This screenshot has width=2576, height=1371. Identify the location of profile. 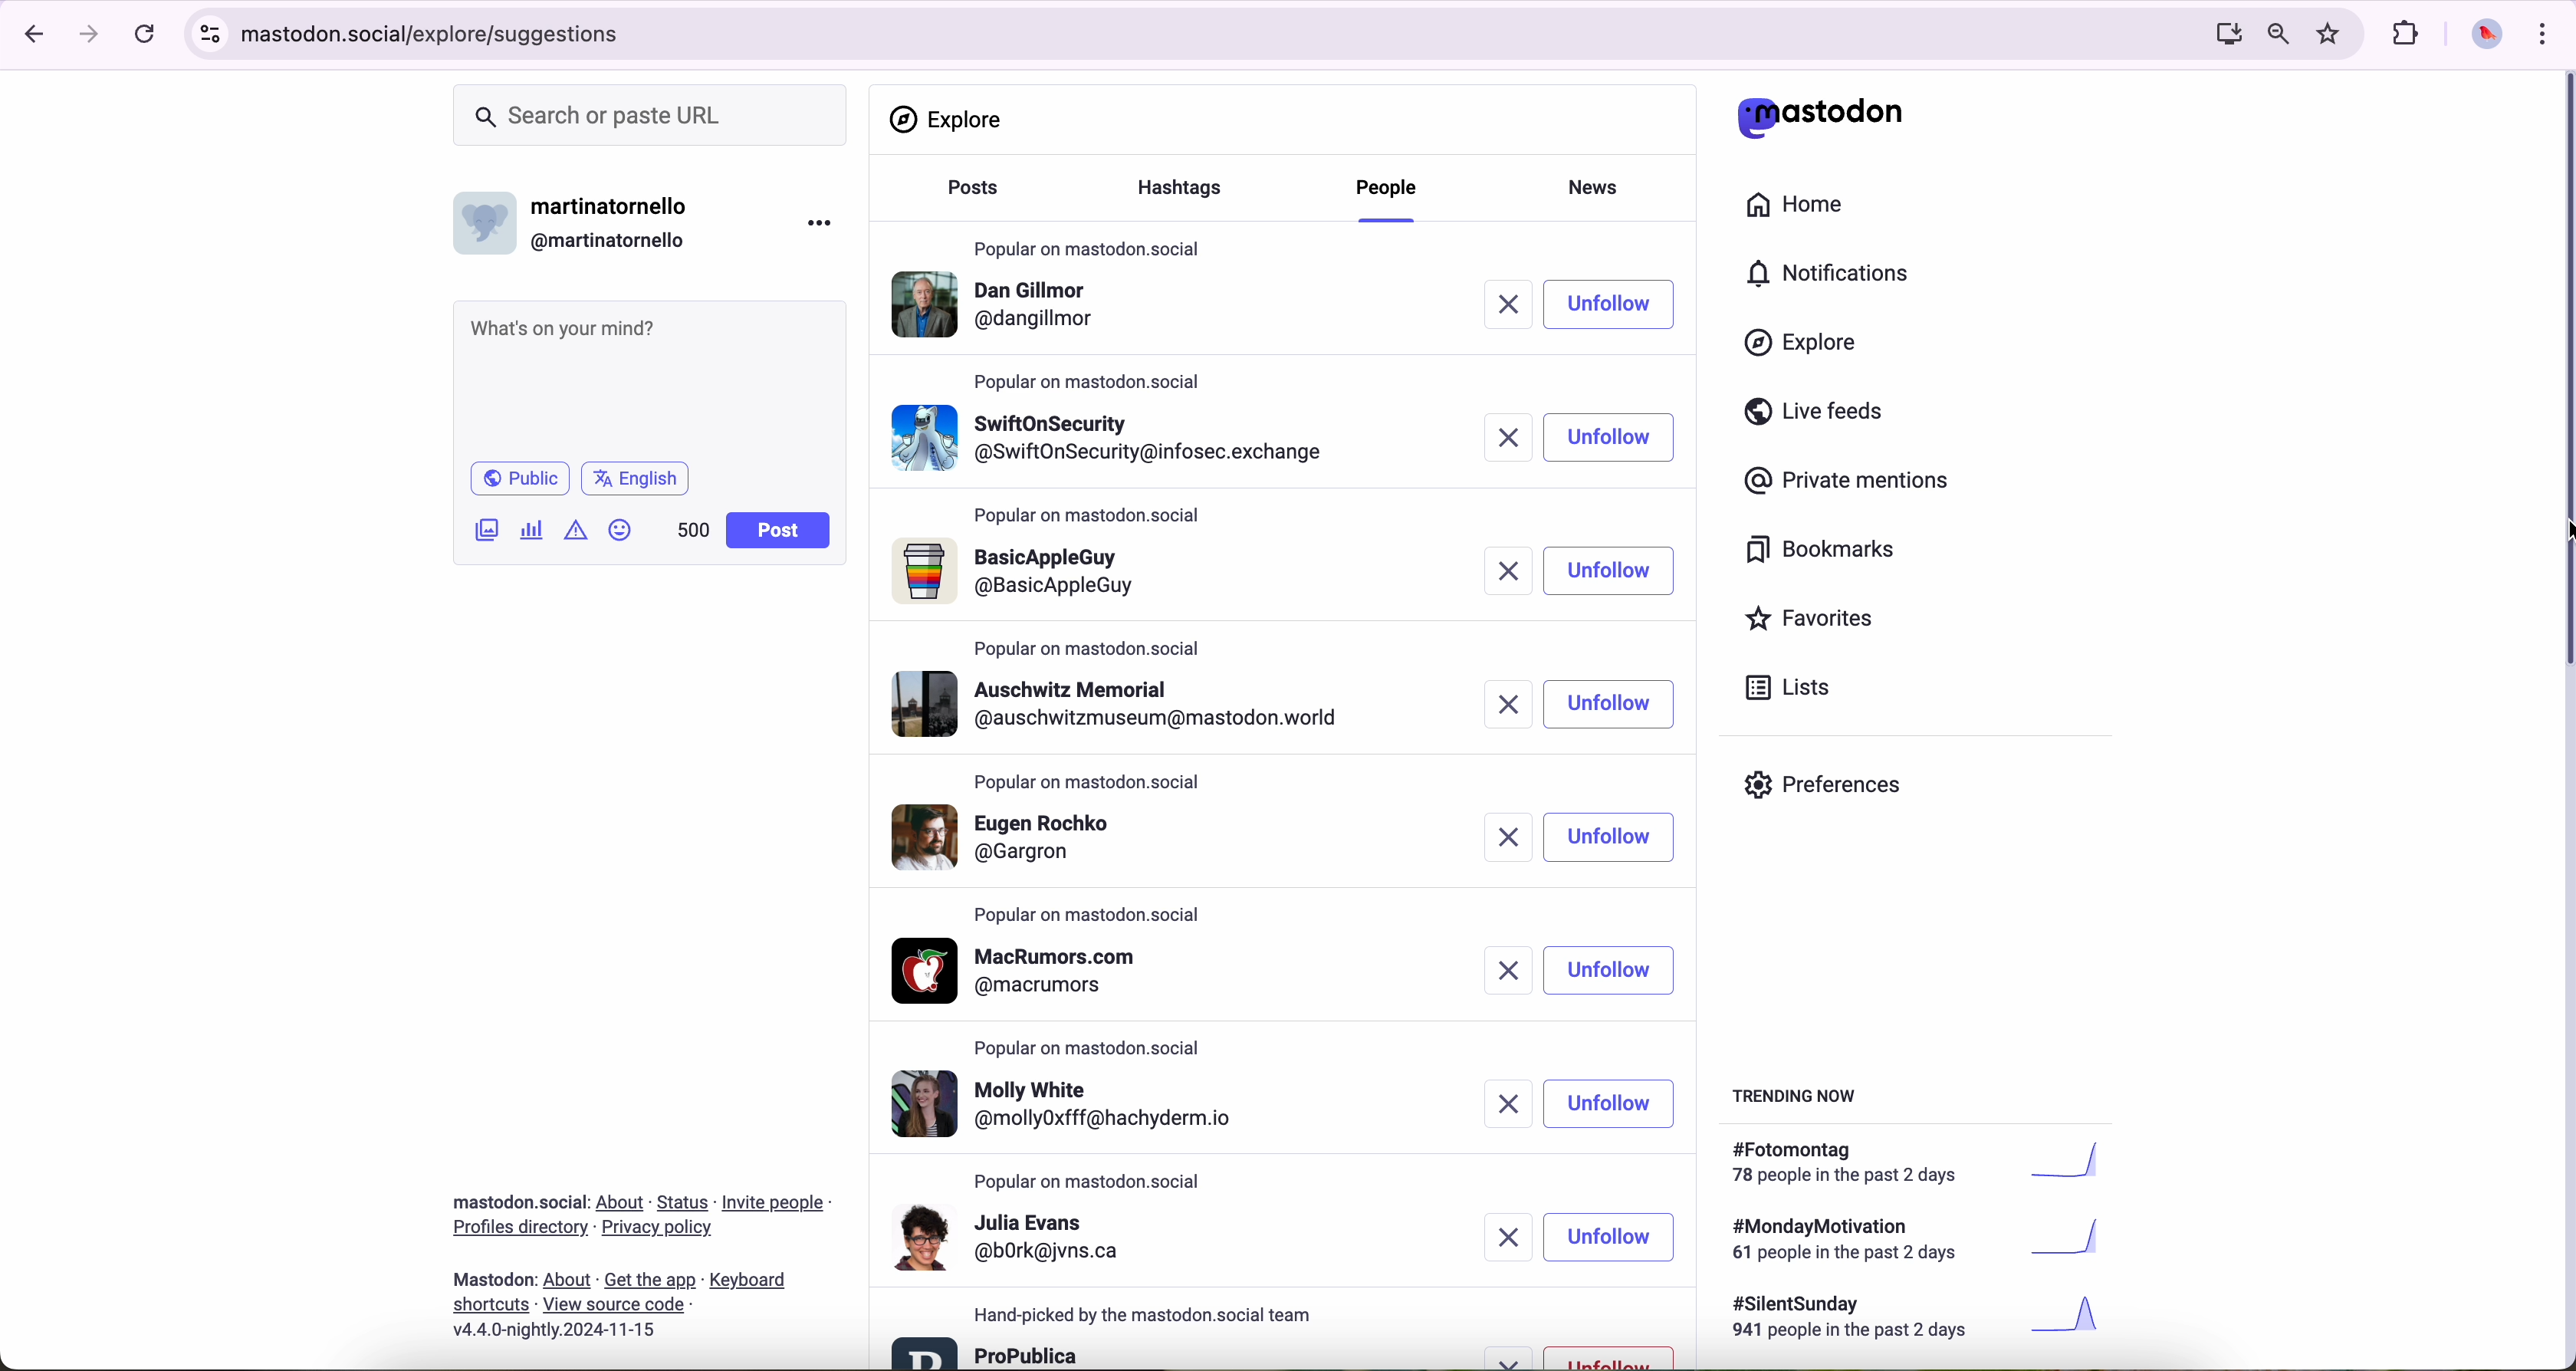
(1001, 309).